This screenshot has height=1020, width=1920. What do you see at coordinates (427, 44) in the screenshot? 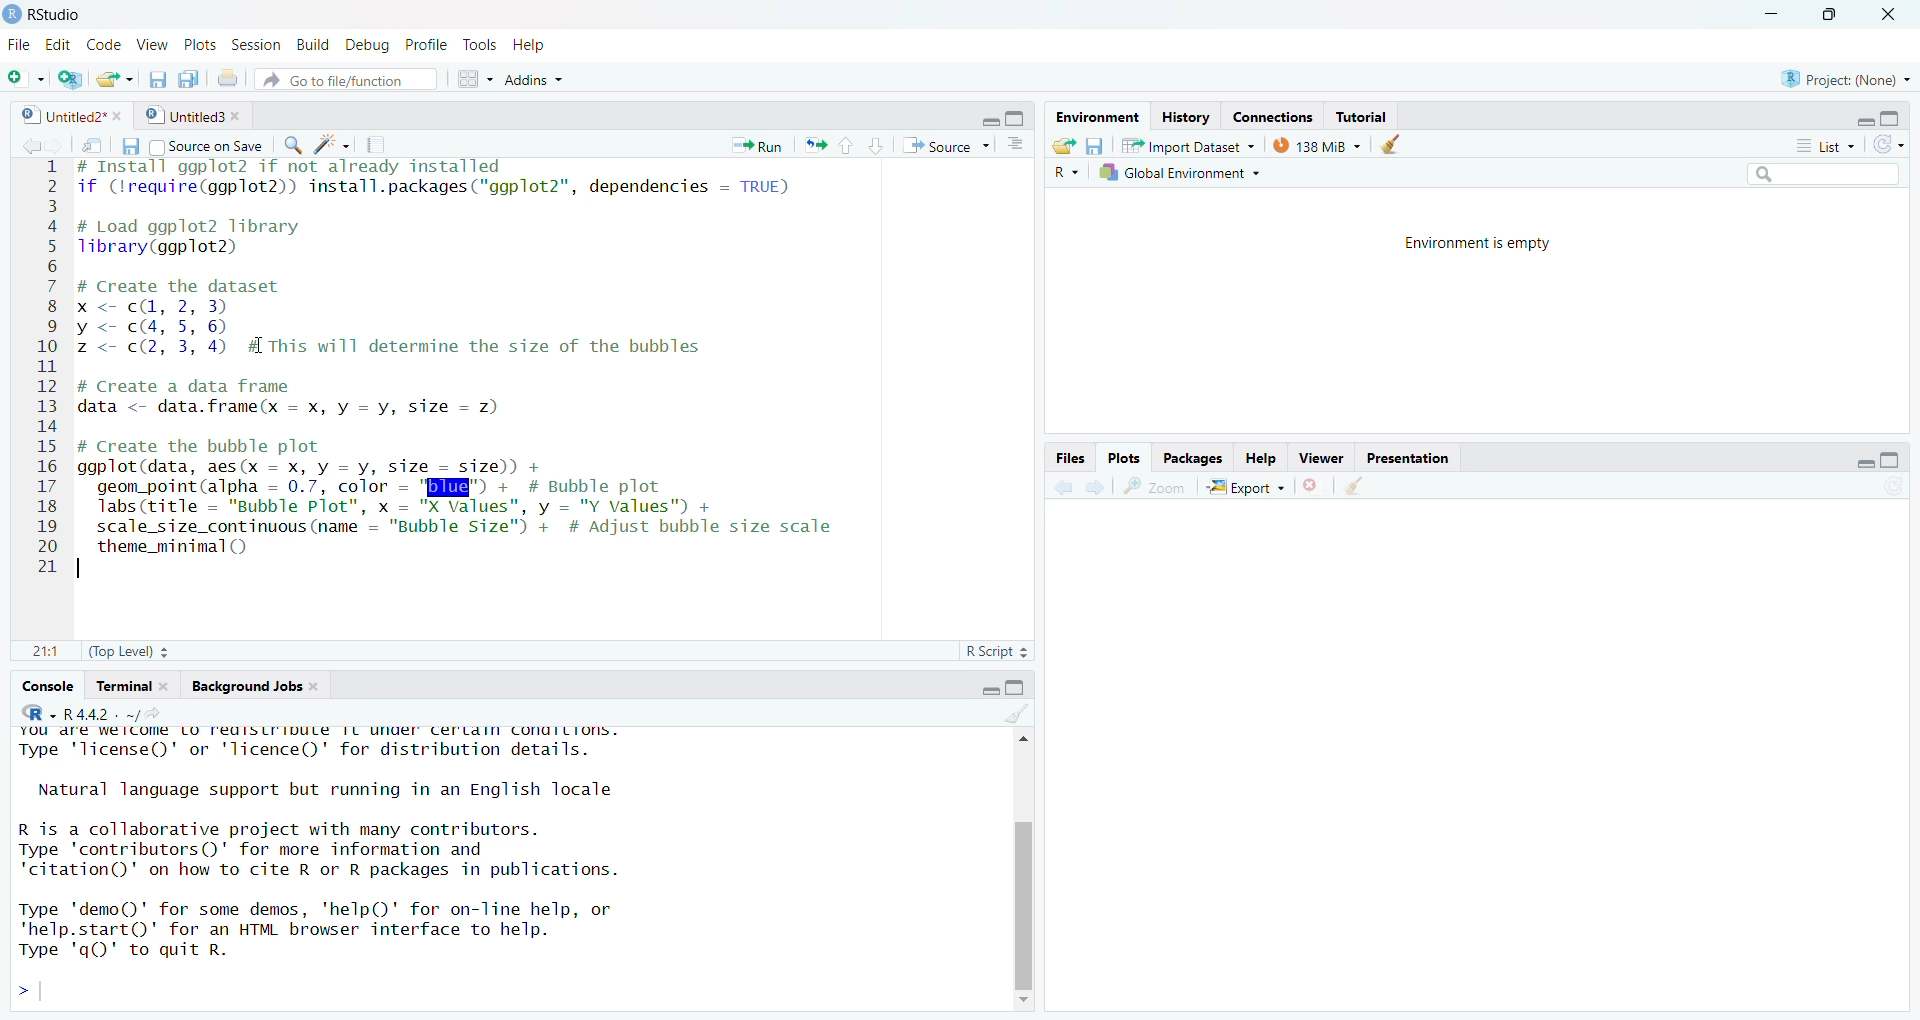
I see `Profile` at bounding box center [427, 44].